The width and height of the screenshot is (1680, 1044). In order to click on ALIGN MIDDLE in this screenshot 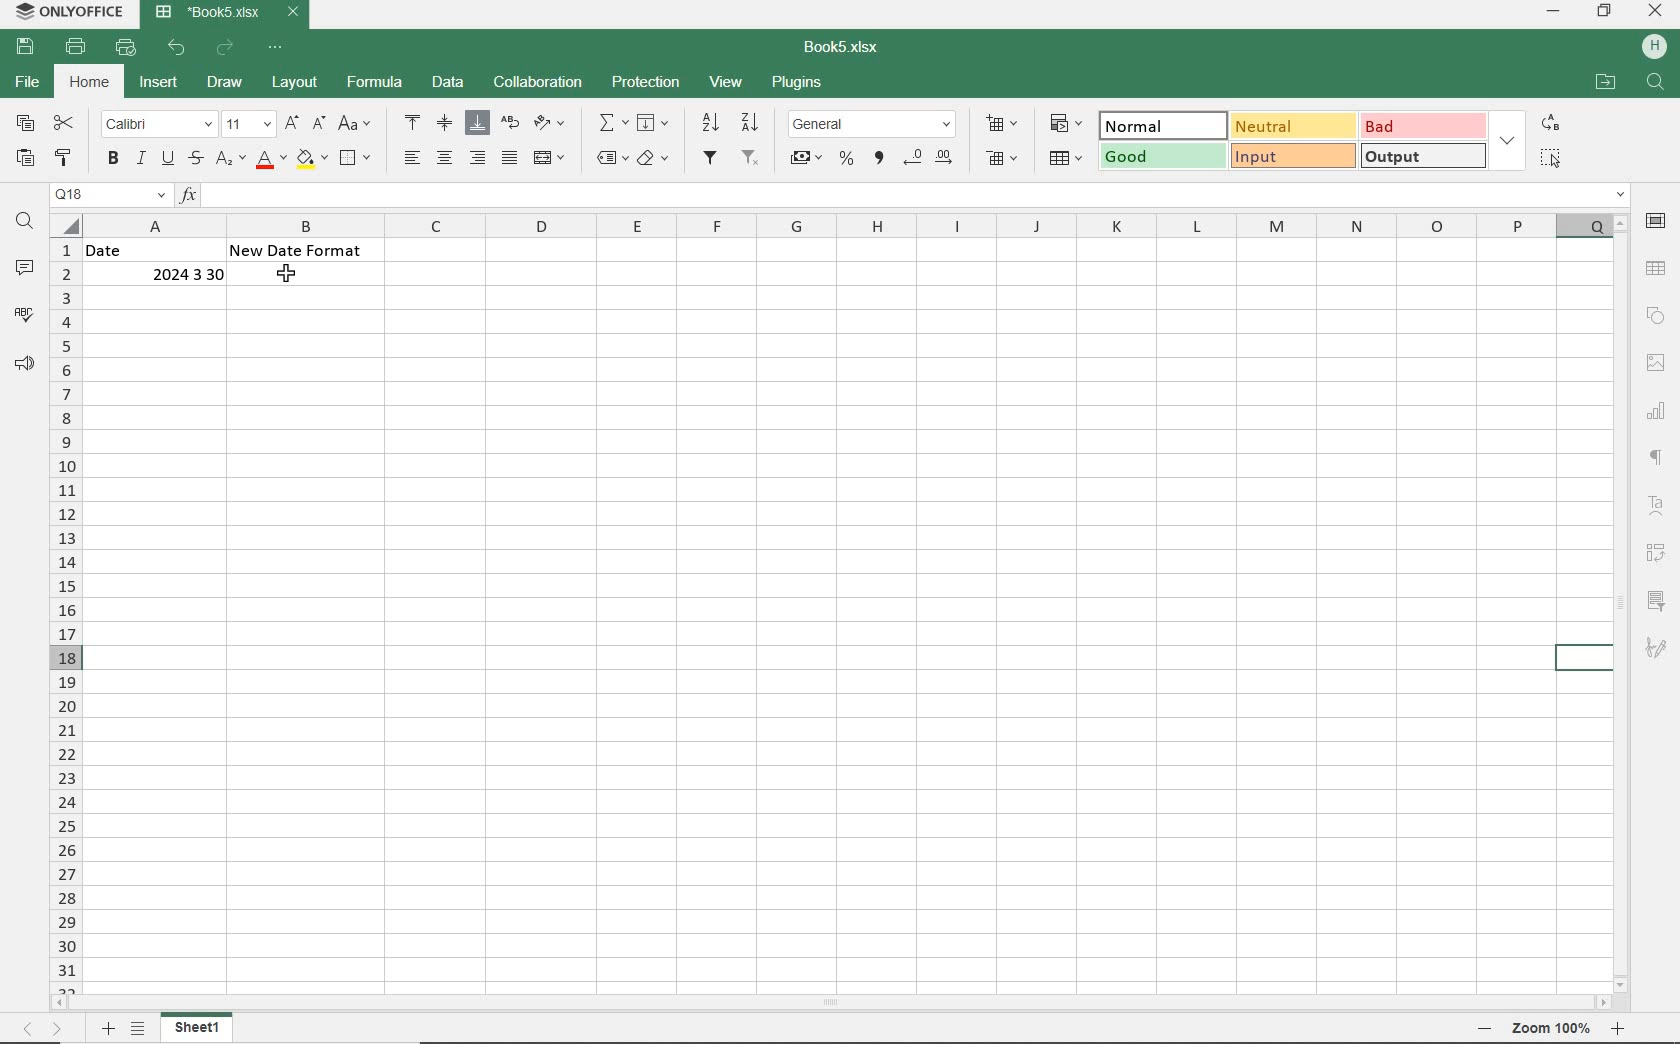, I will do `click(445, 124)`.